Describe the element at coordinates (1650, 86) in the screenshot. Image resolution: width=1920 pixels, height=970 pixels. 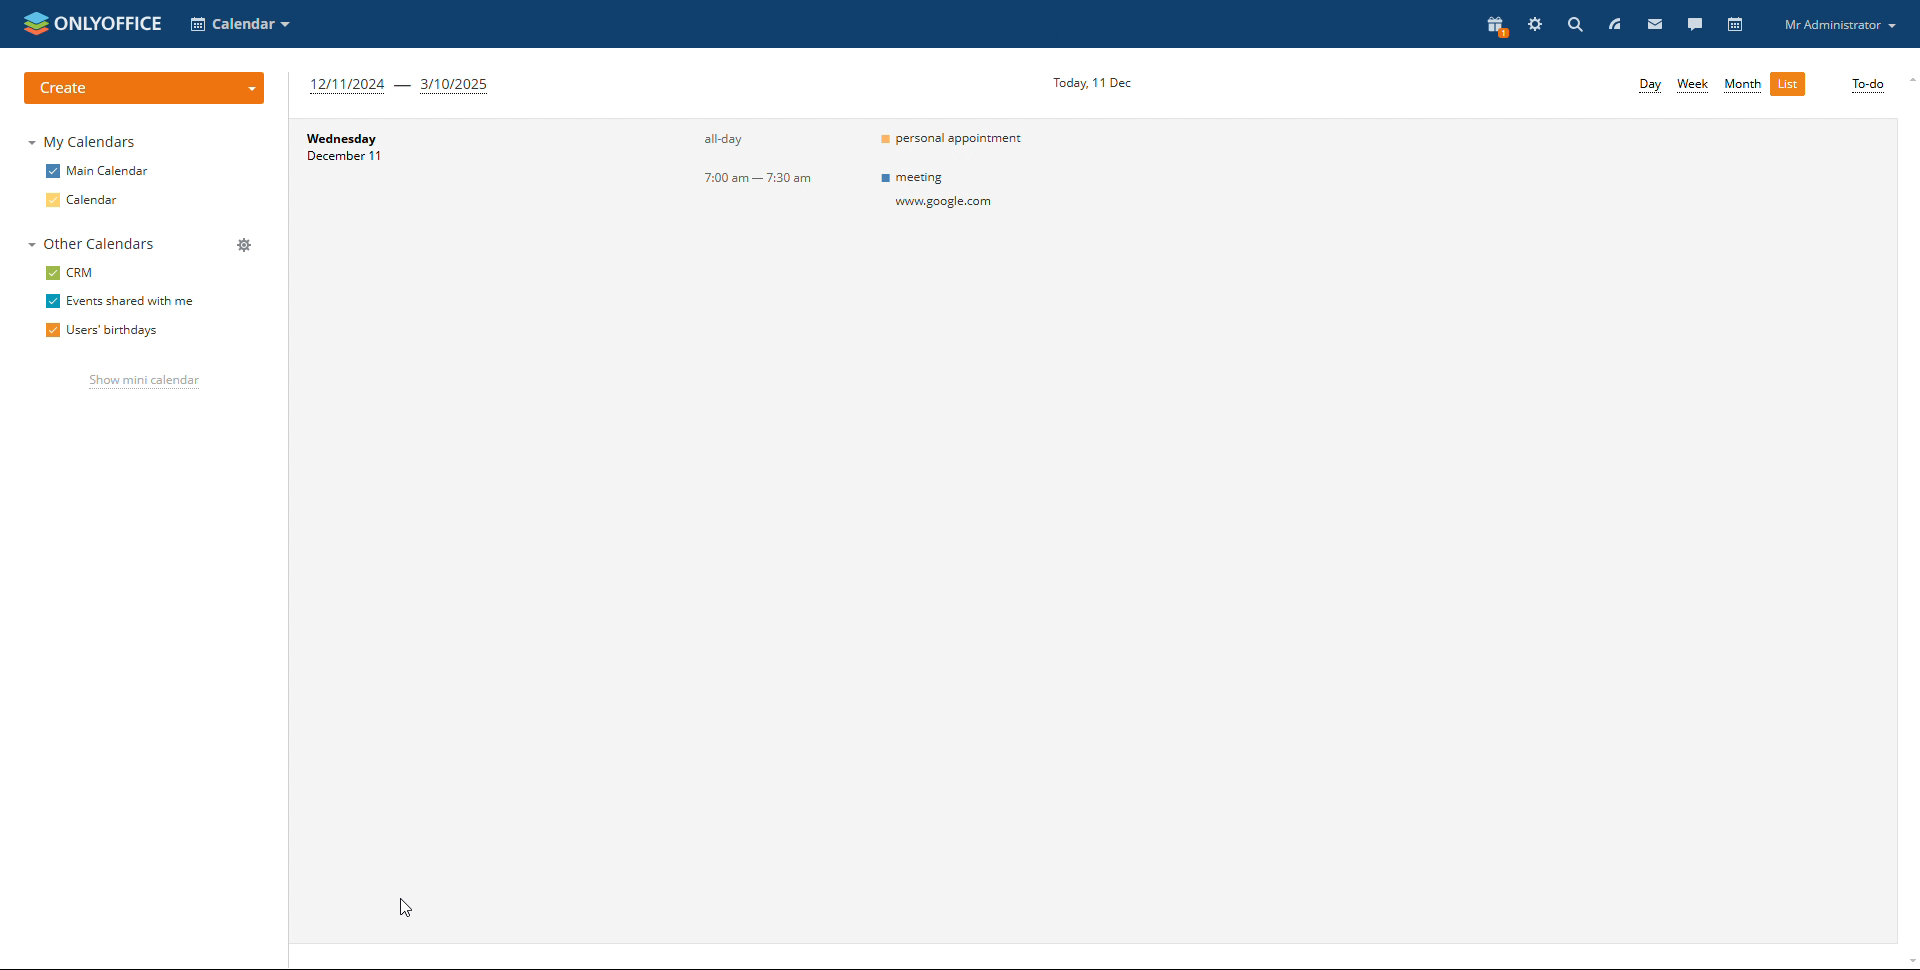
I see `day view` at that location.